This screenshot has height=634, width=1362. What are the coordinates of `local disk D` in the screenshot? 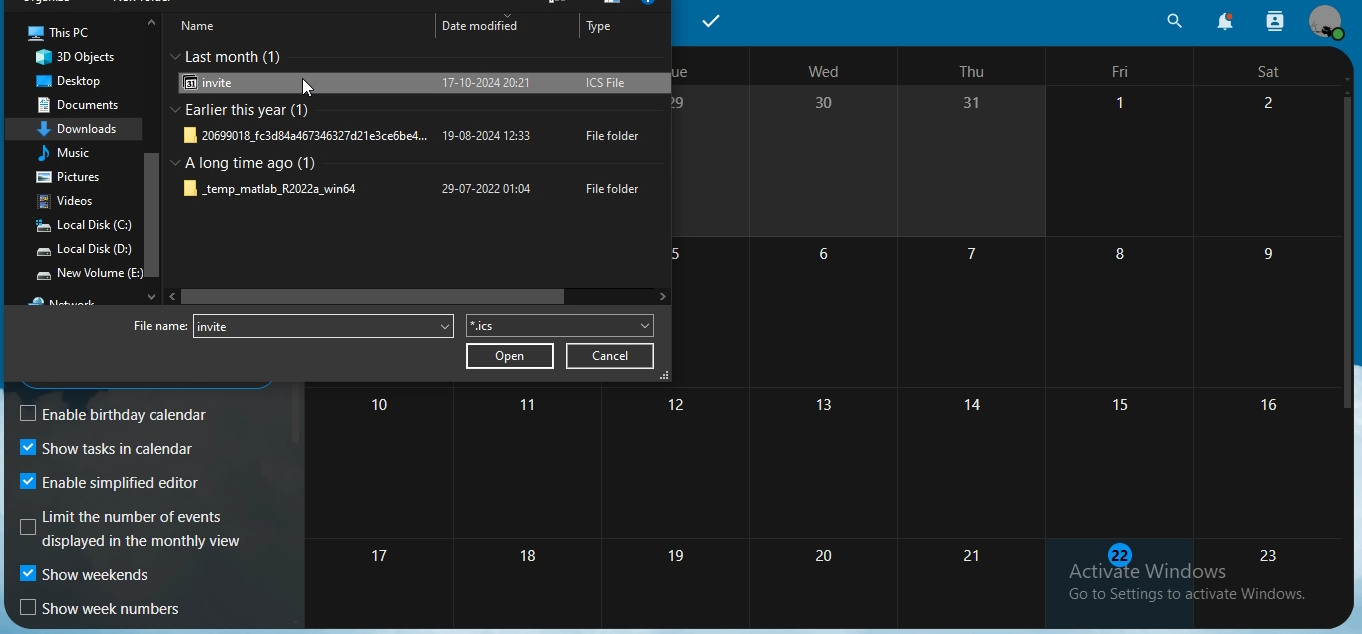 It's located at (83, 252).